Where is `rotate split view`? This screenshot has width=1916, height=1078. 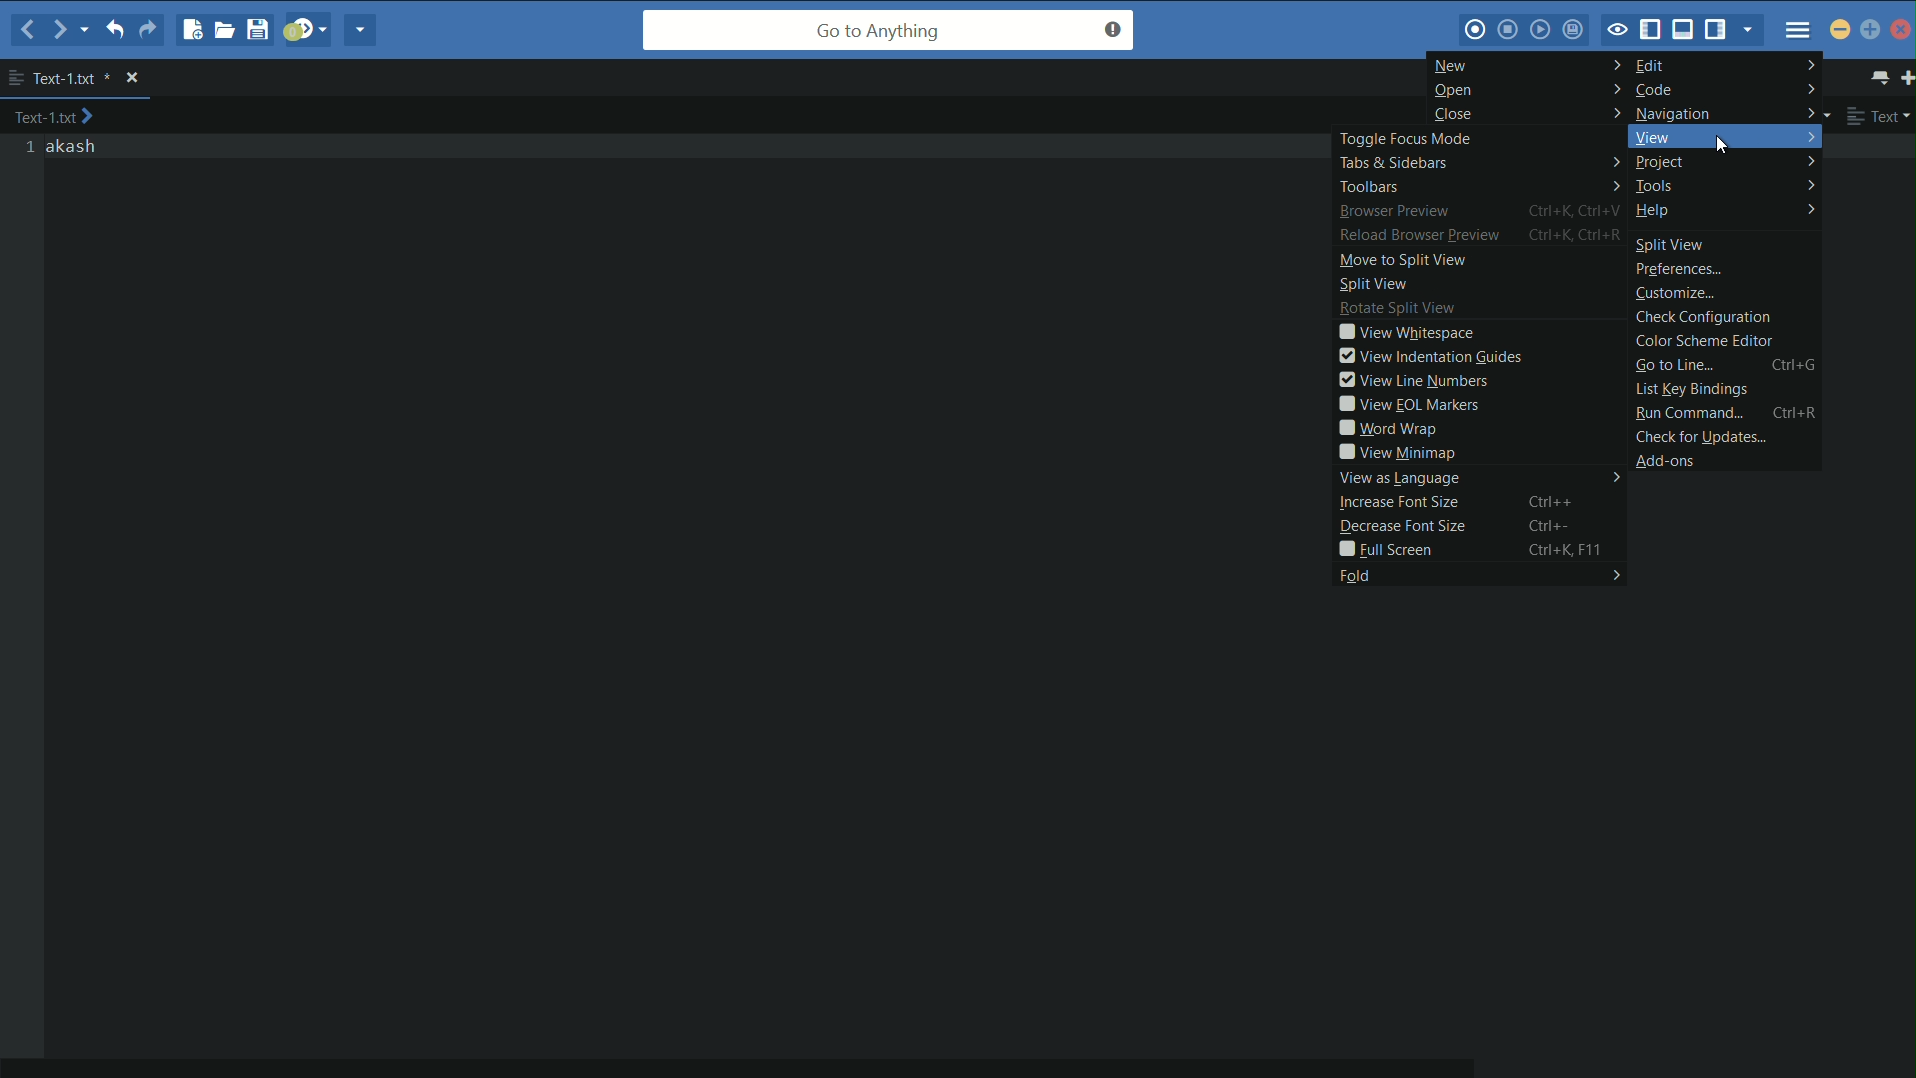 rotate split view is located at coordinates (1480, 309).